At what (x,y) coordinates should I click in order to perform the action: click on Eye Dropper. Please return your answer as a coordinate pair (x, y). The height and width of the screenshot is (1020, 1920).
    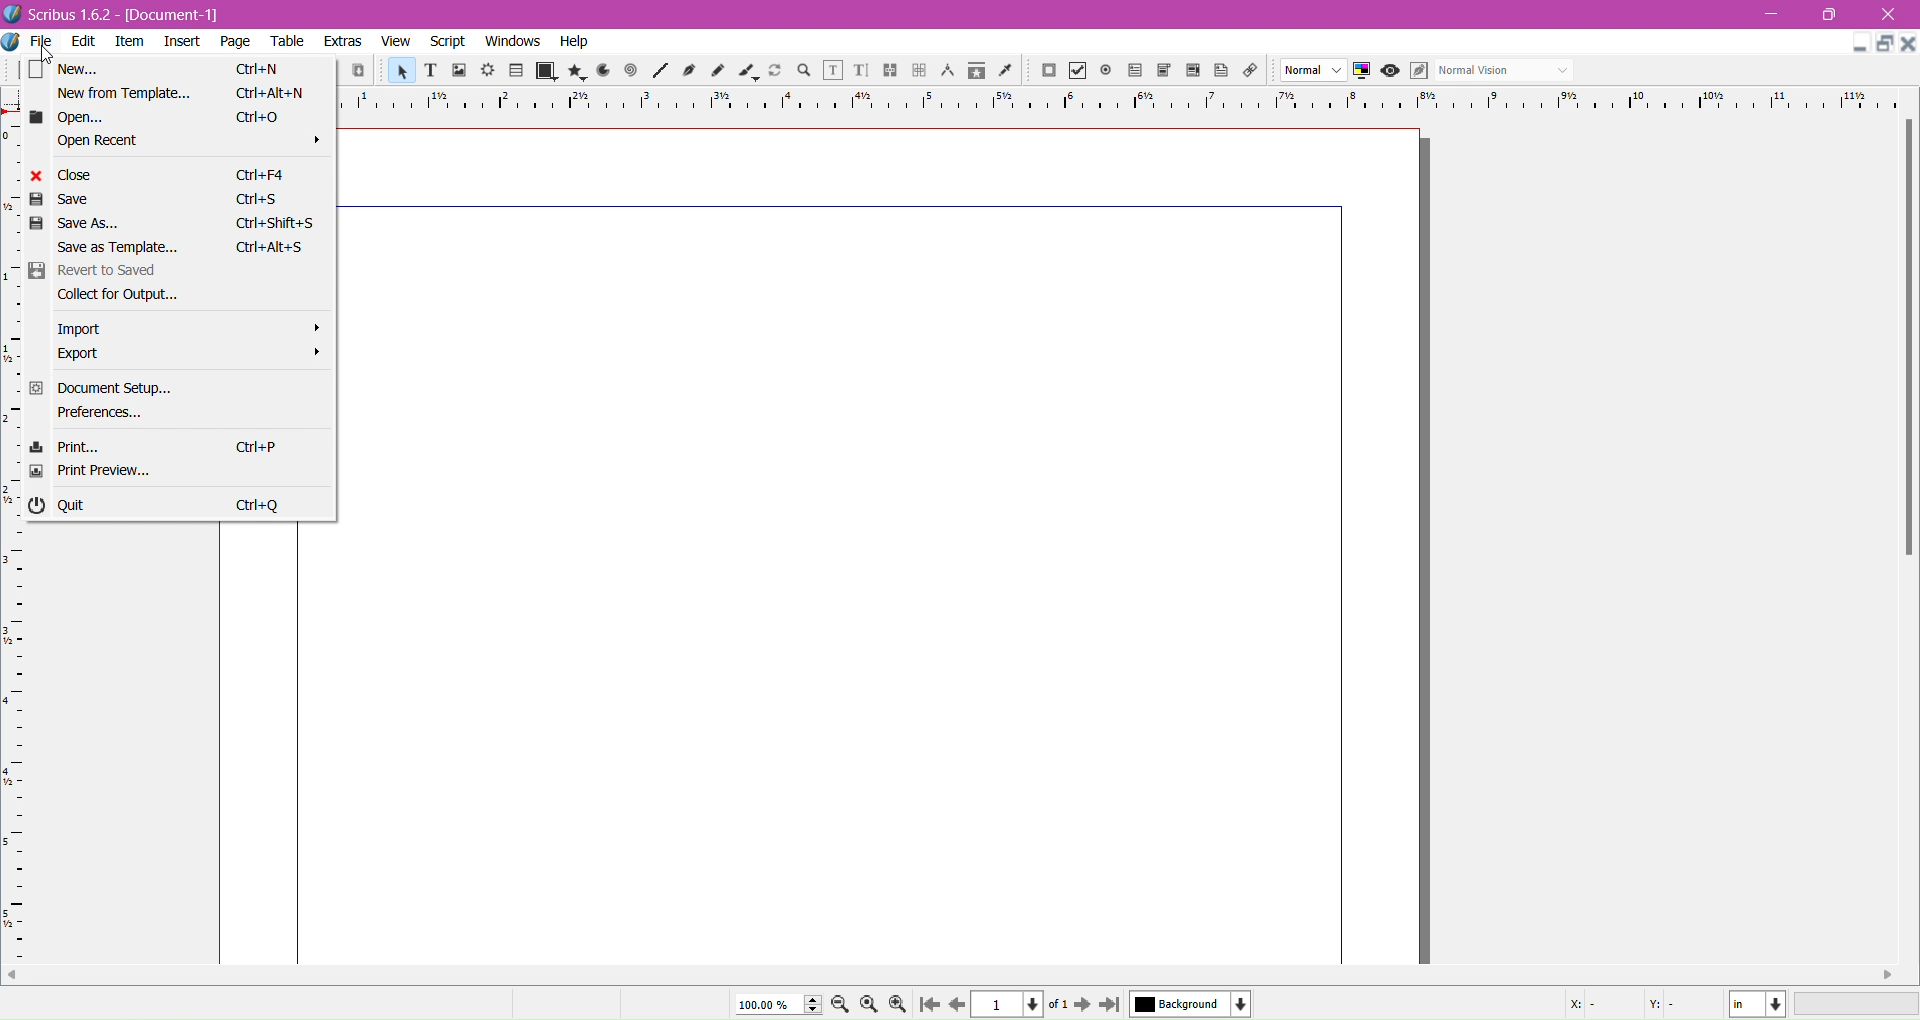
    Looking at the image, I should click on (1006, 69).